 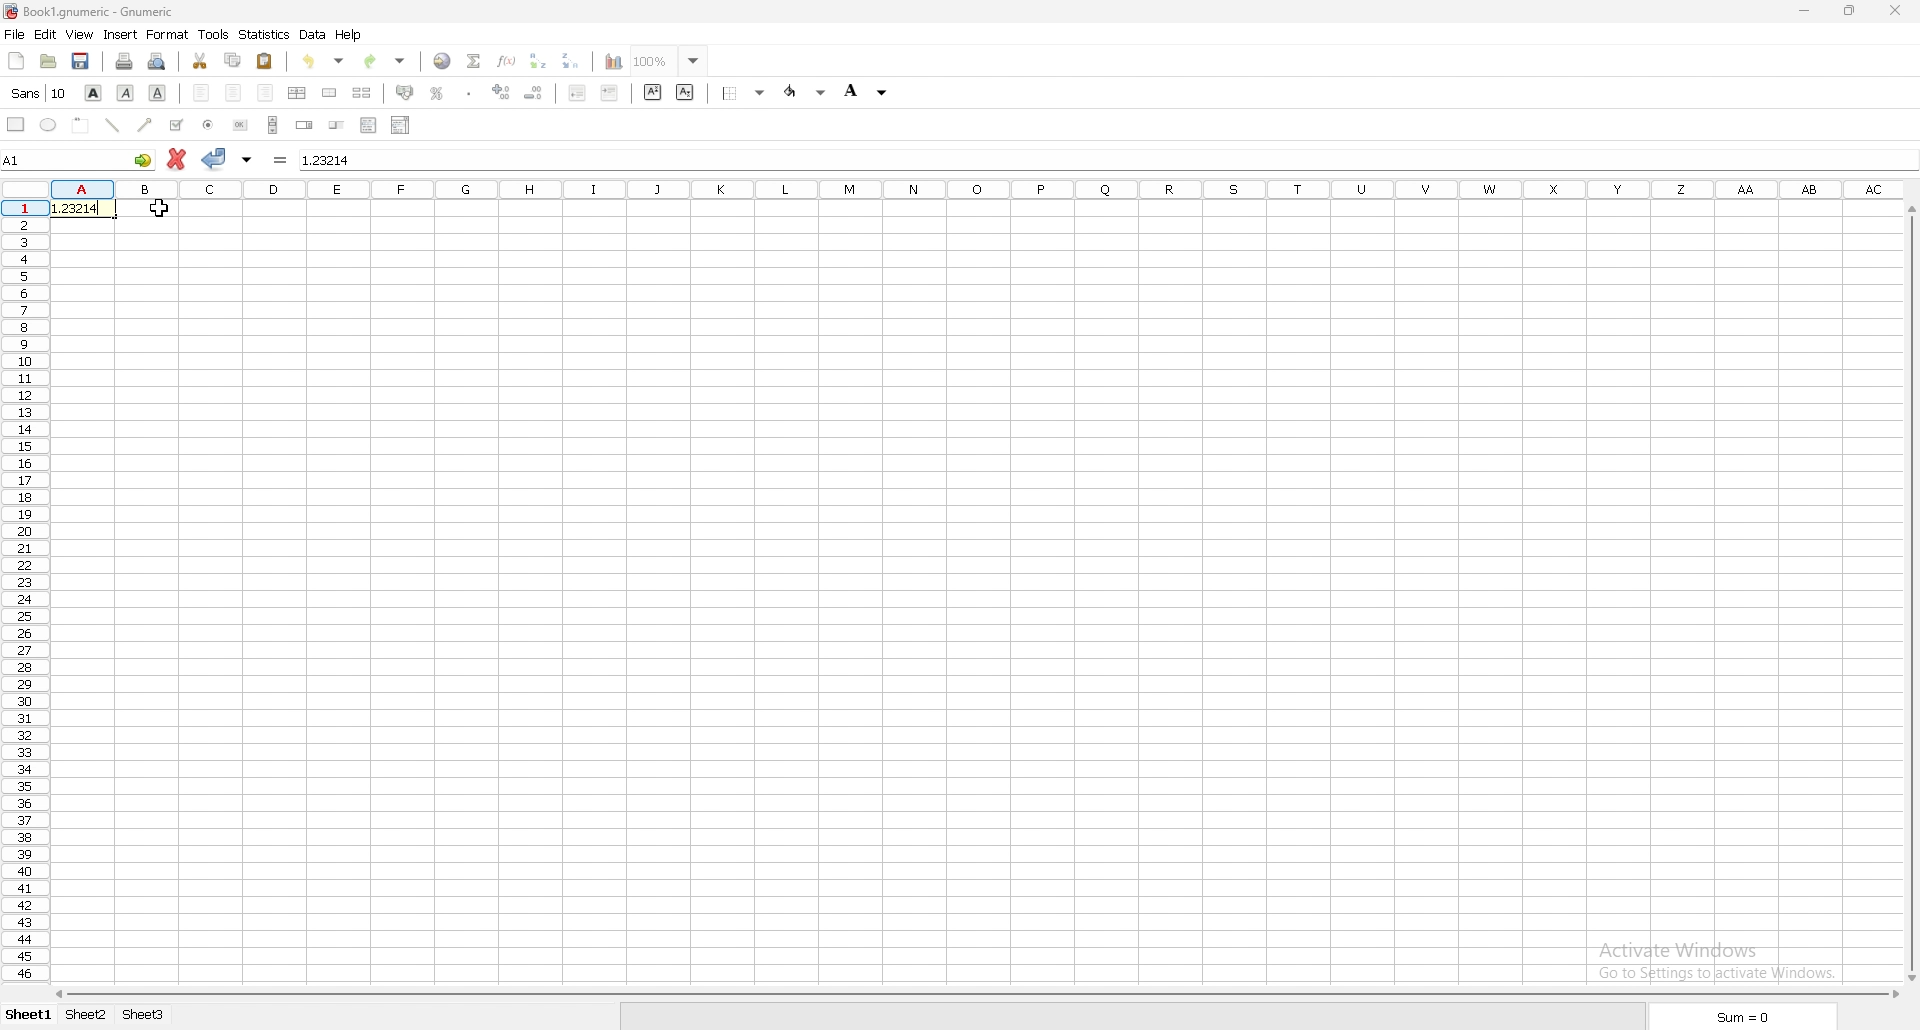 I want to click on decrease indent, so click(x=577, y=94).